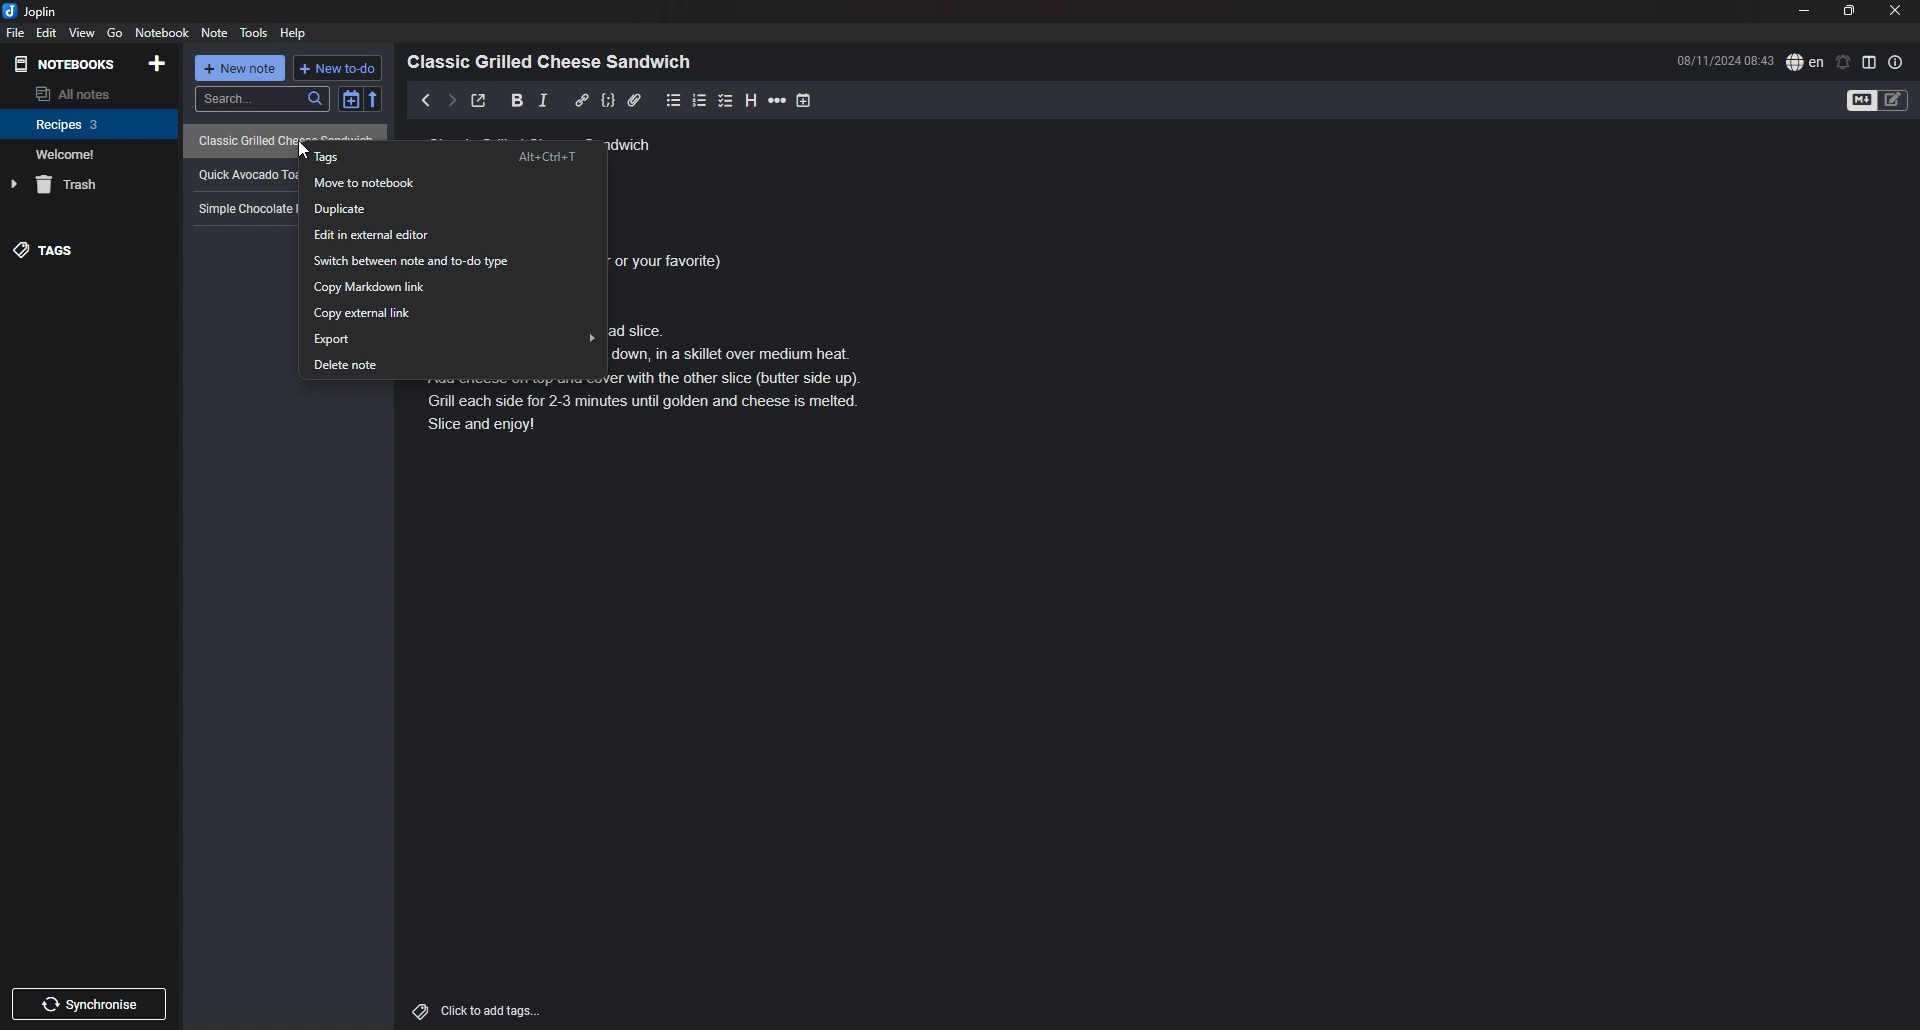 Image resolution: width=1920 pixels, height=1030 pixels. What do you see at coordinates (1870, 62) in the screenshot?
I see `toggle editor layout` at bounding box center [1870, 62].